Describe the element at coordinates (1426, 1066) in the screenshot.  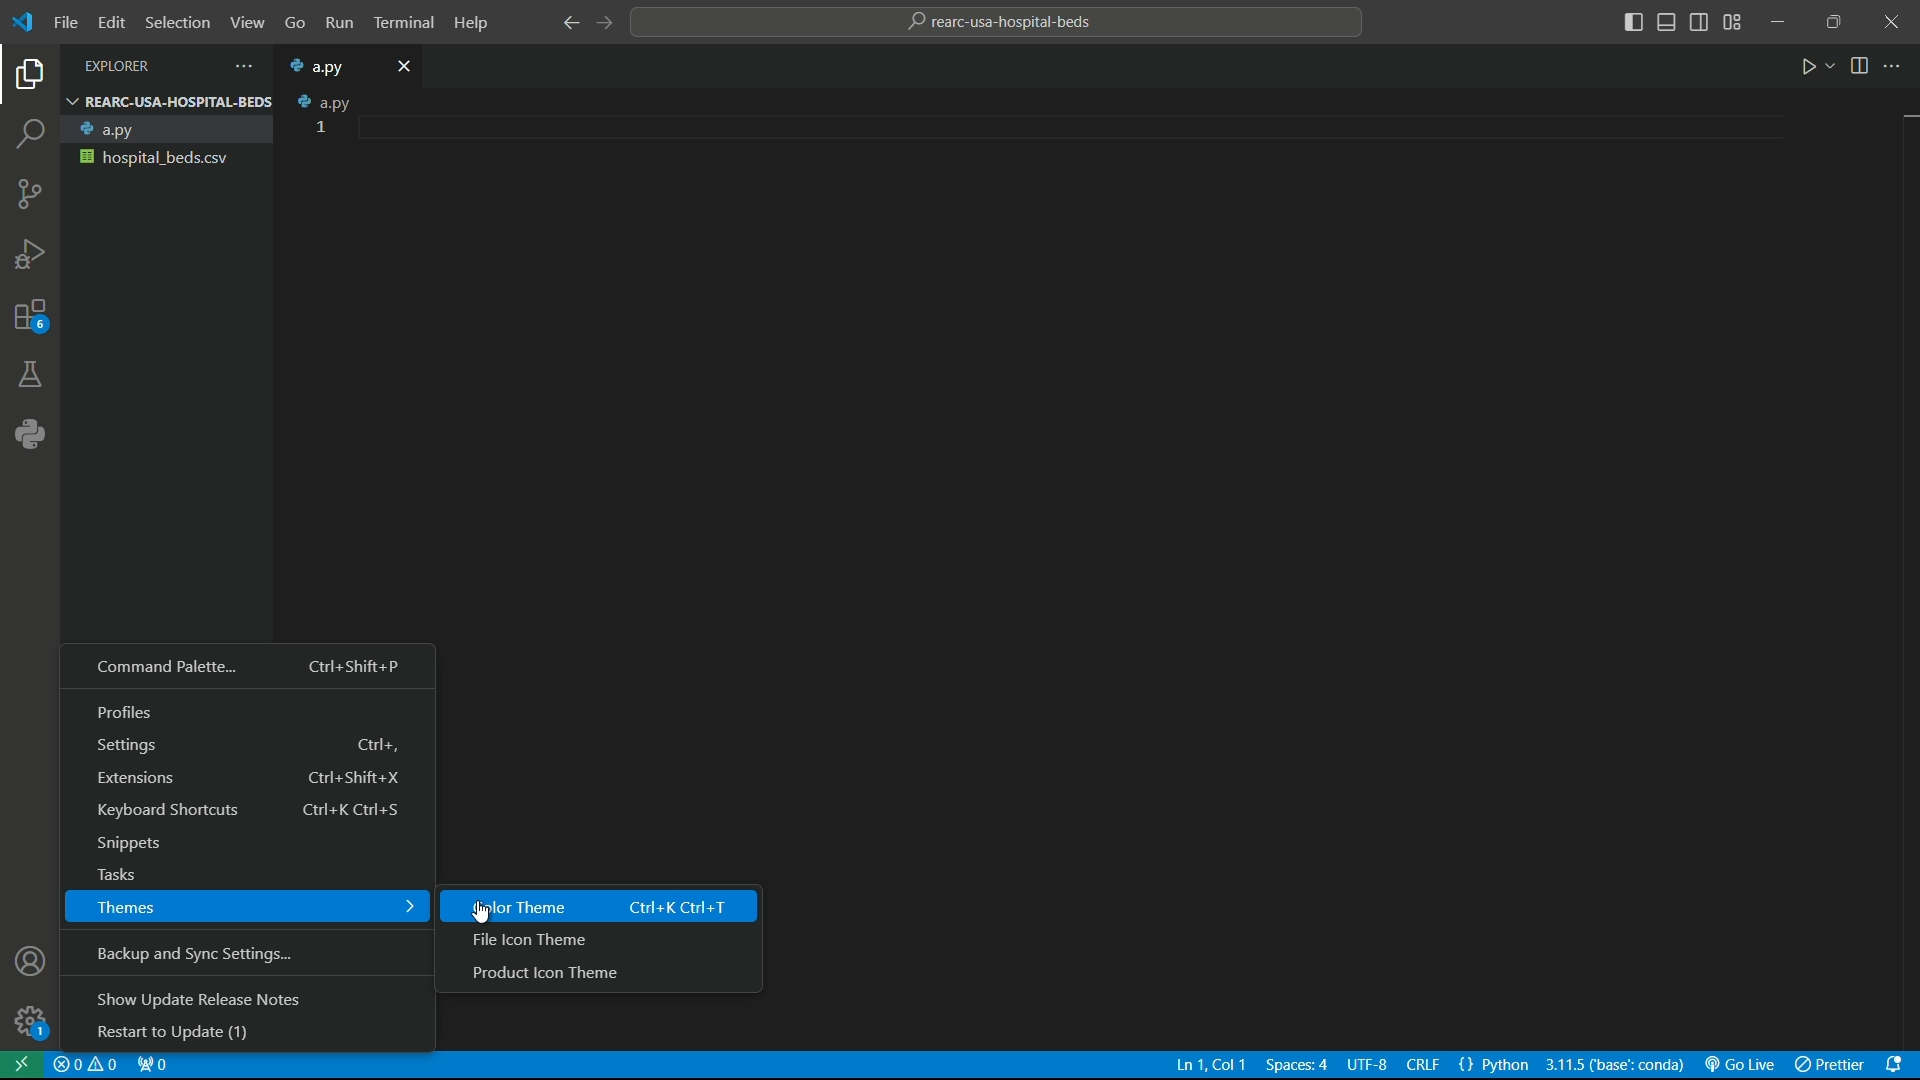
I see `select end of line sequence` at that location.